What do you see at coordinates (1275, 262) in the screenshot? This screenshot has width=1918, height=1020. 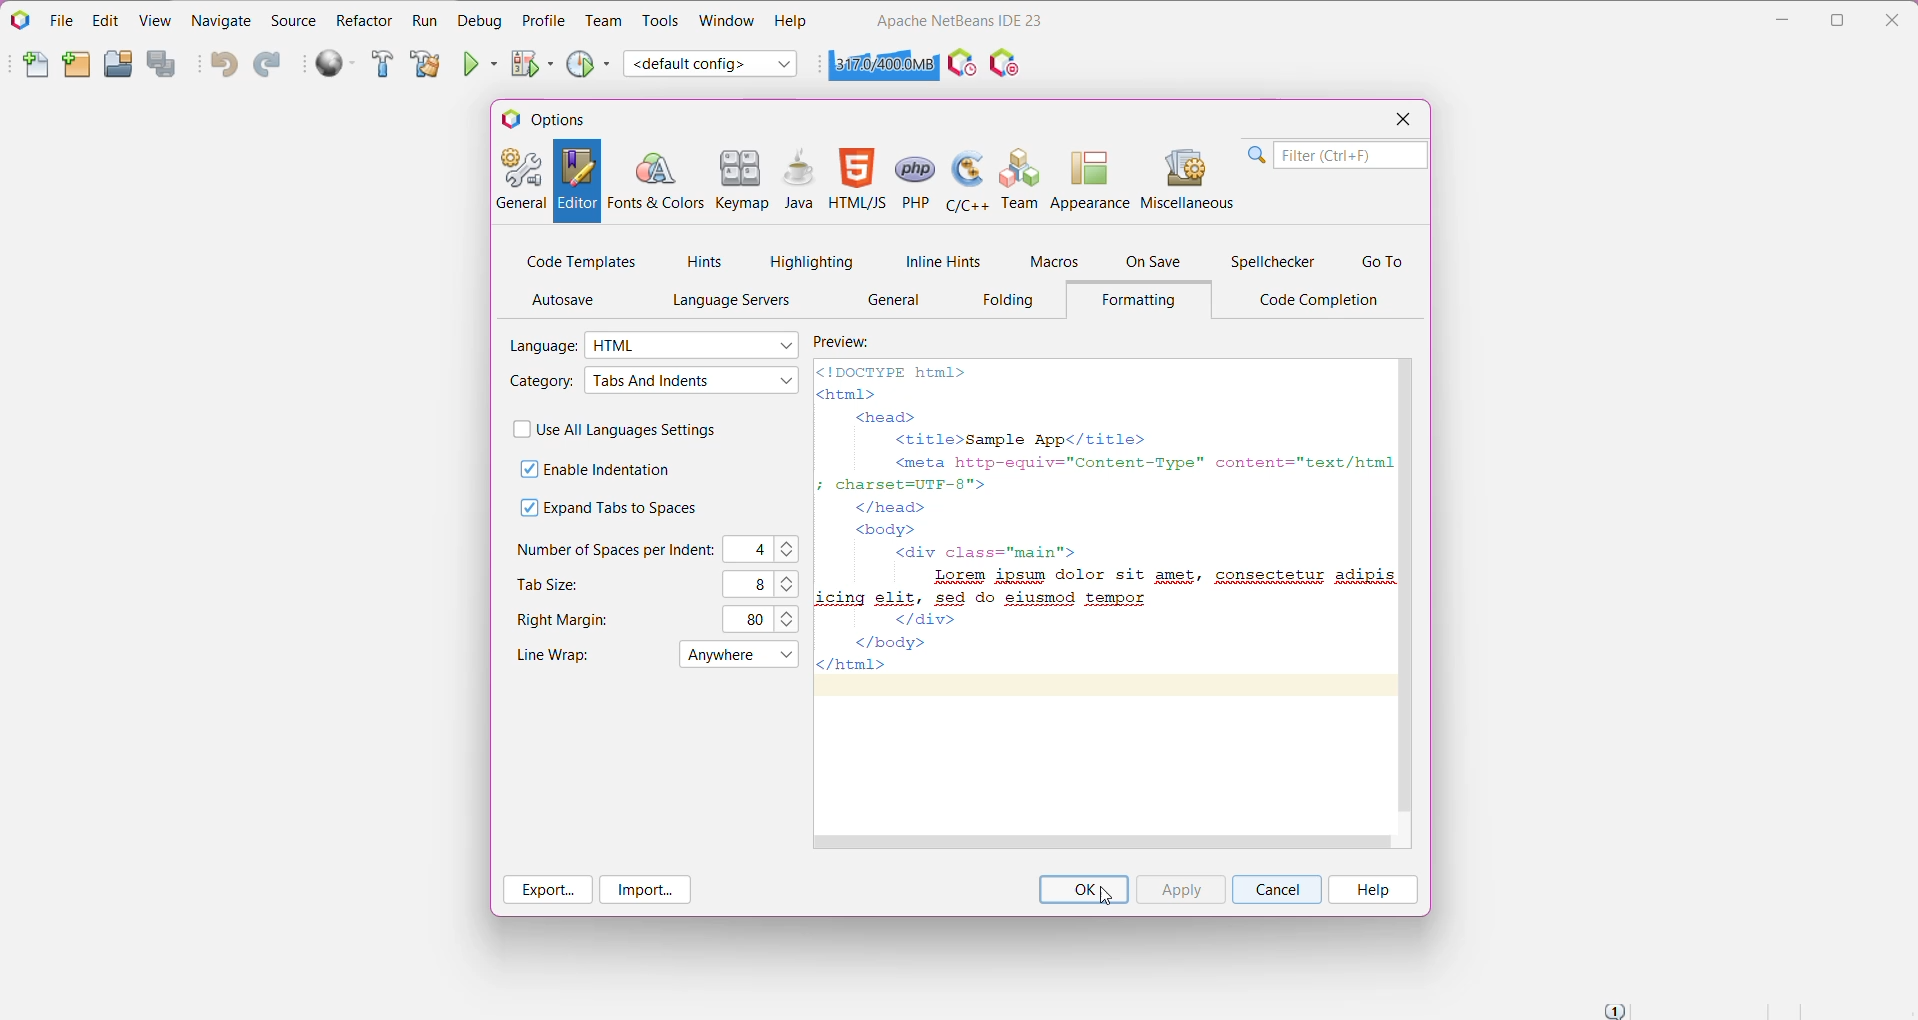 I see `Spellchecker` at bounding box center [1275, 262].